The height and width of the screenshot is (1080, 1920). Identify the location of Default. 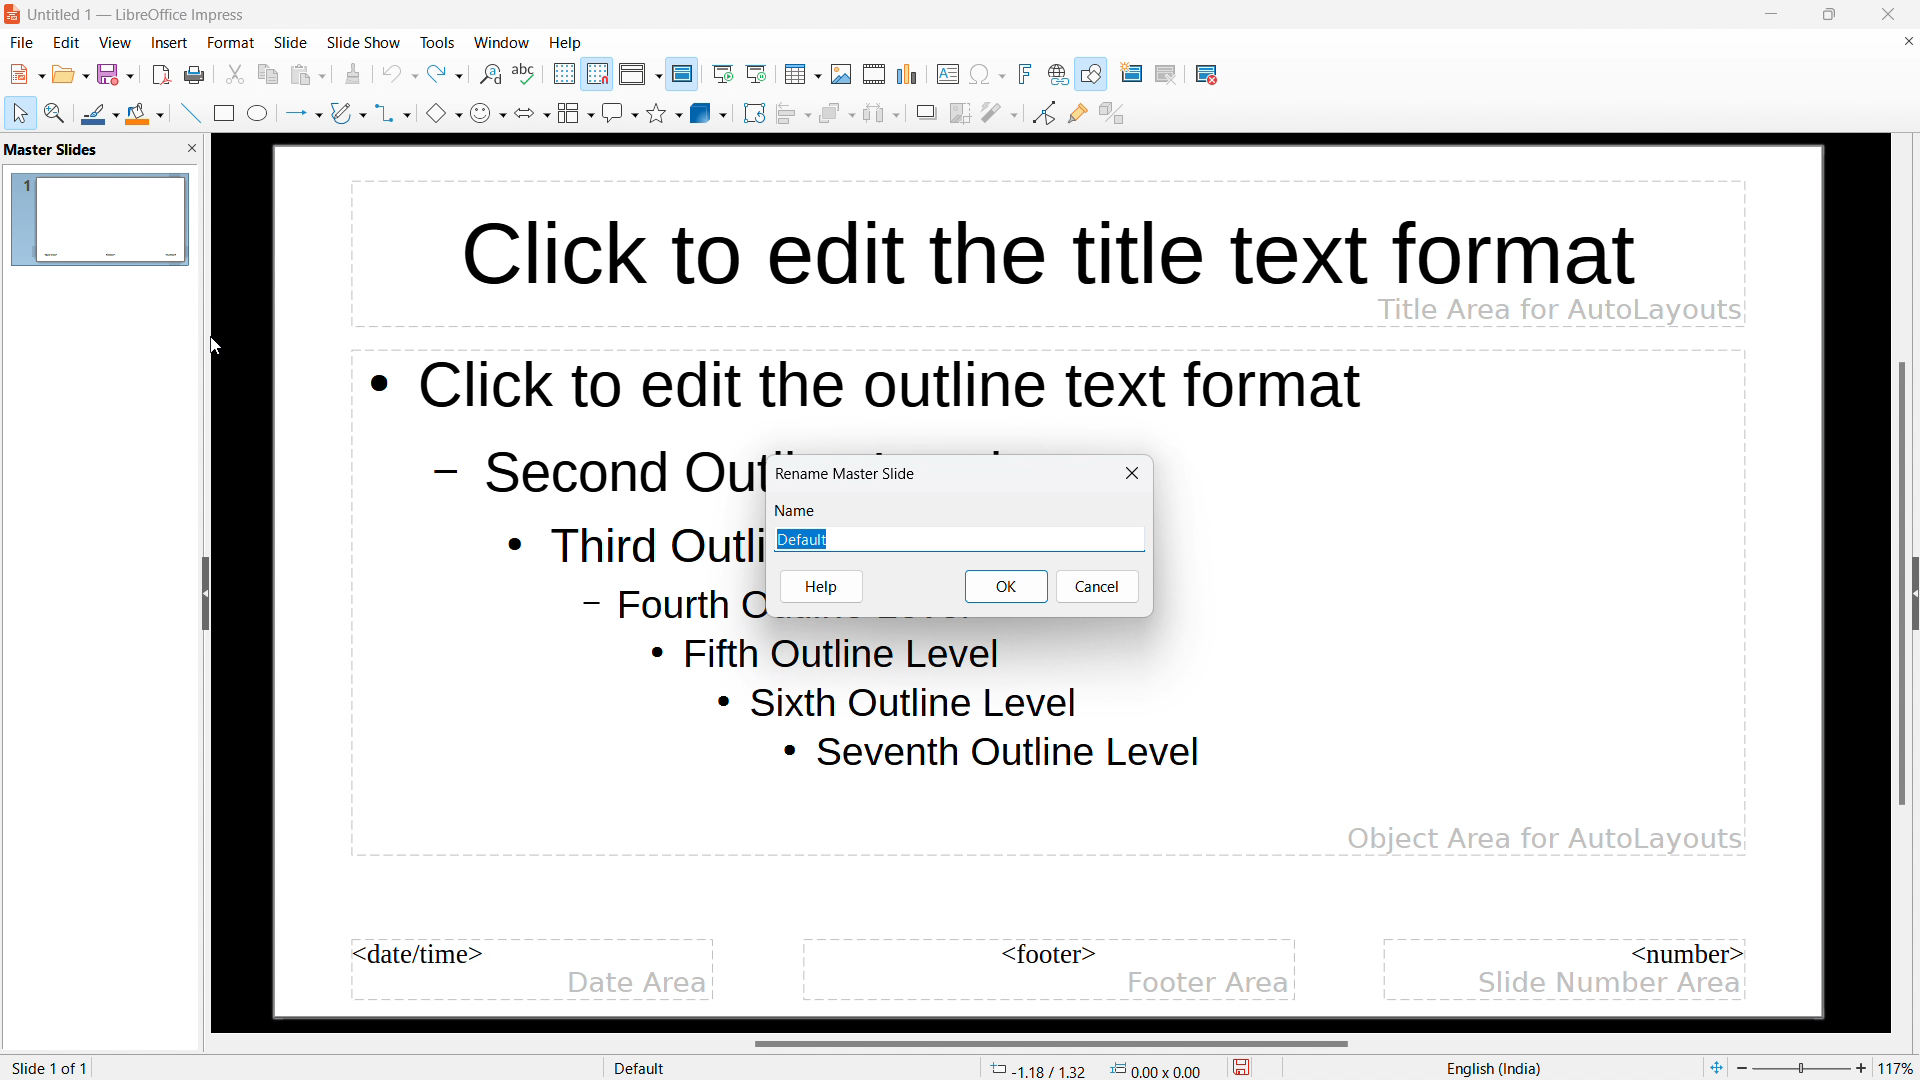
(642, 1068).